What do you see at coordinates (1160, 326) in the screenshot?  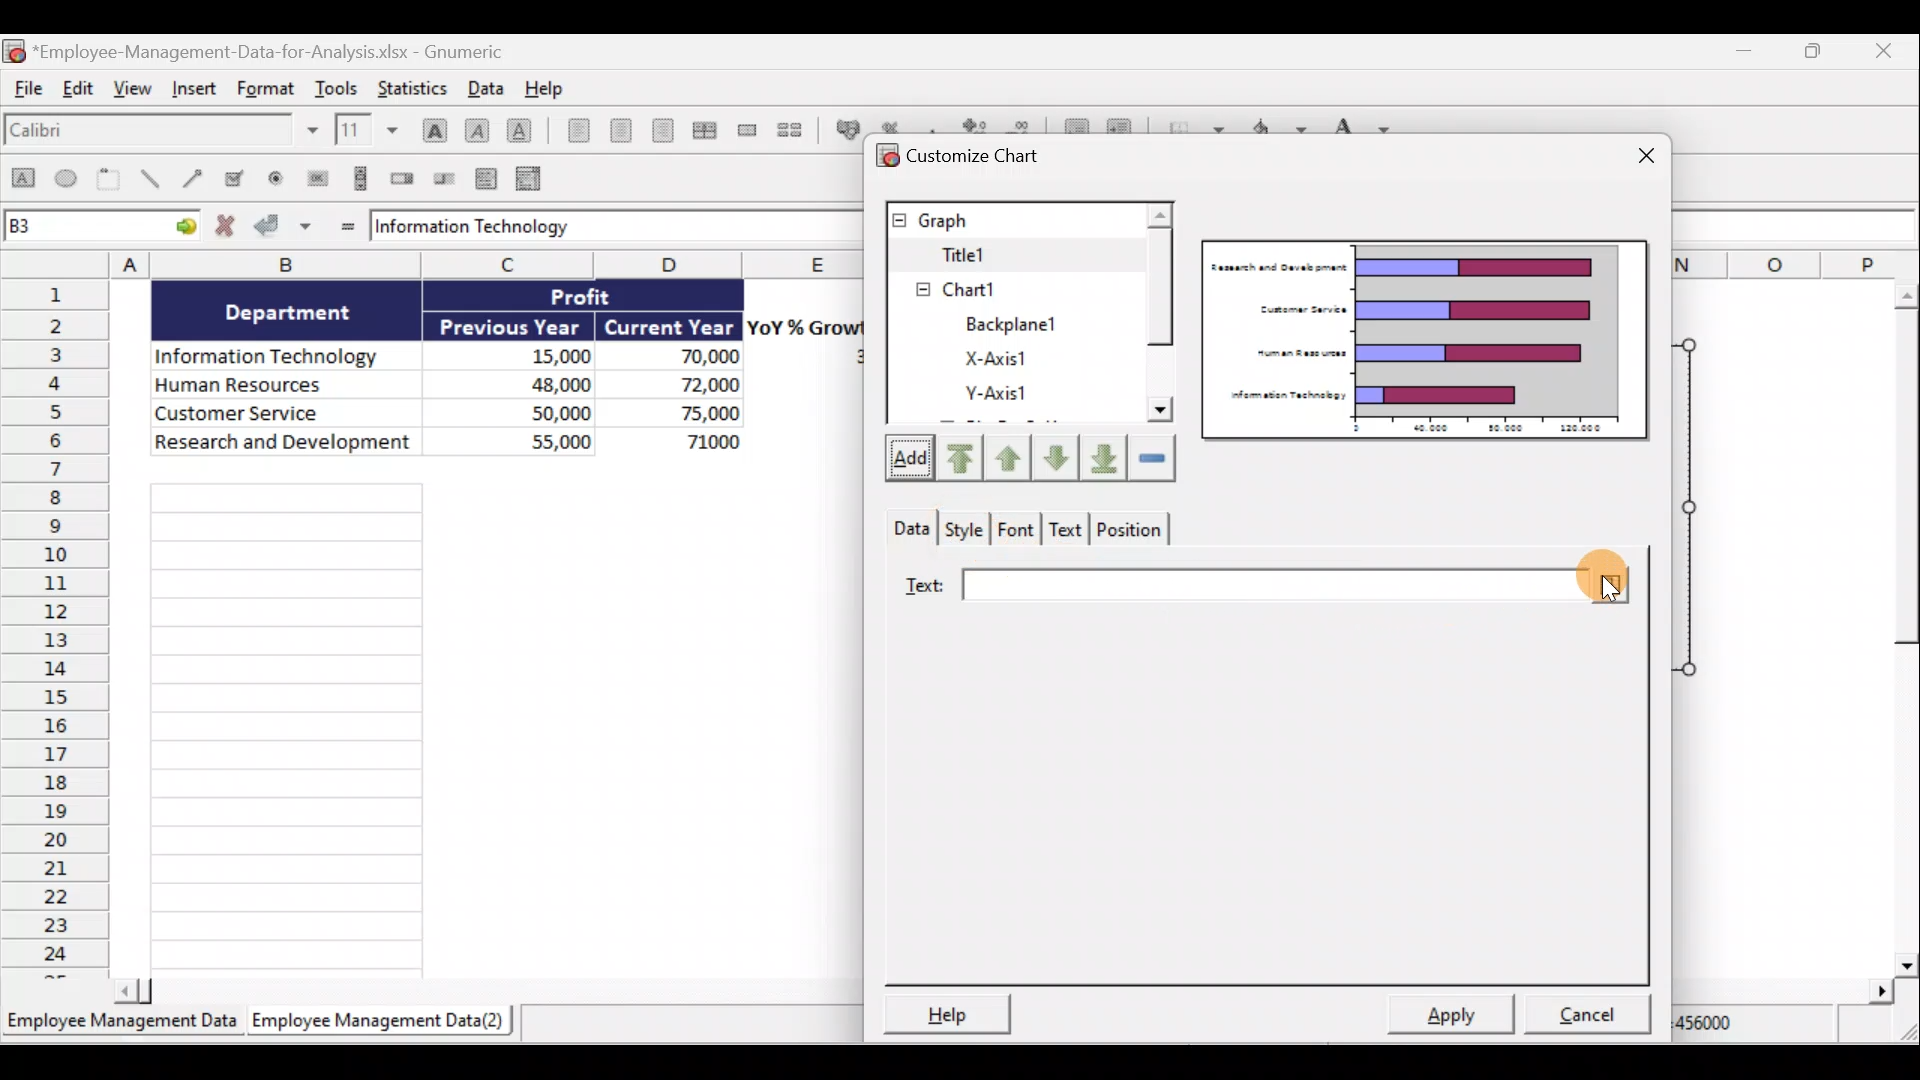 I see `Scroll bar` at bounding box center [1160, 326].